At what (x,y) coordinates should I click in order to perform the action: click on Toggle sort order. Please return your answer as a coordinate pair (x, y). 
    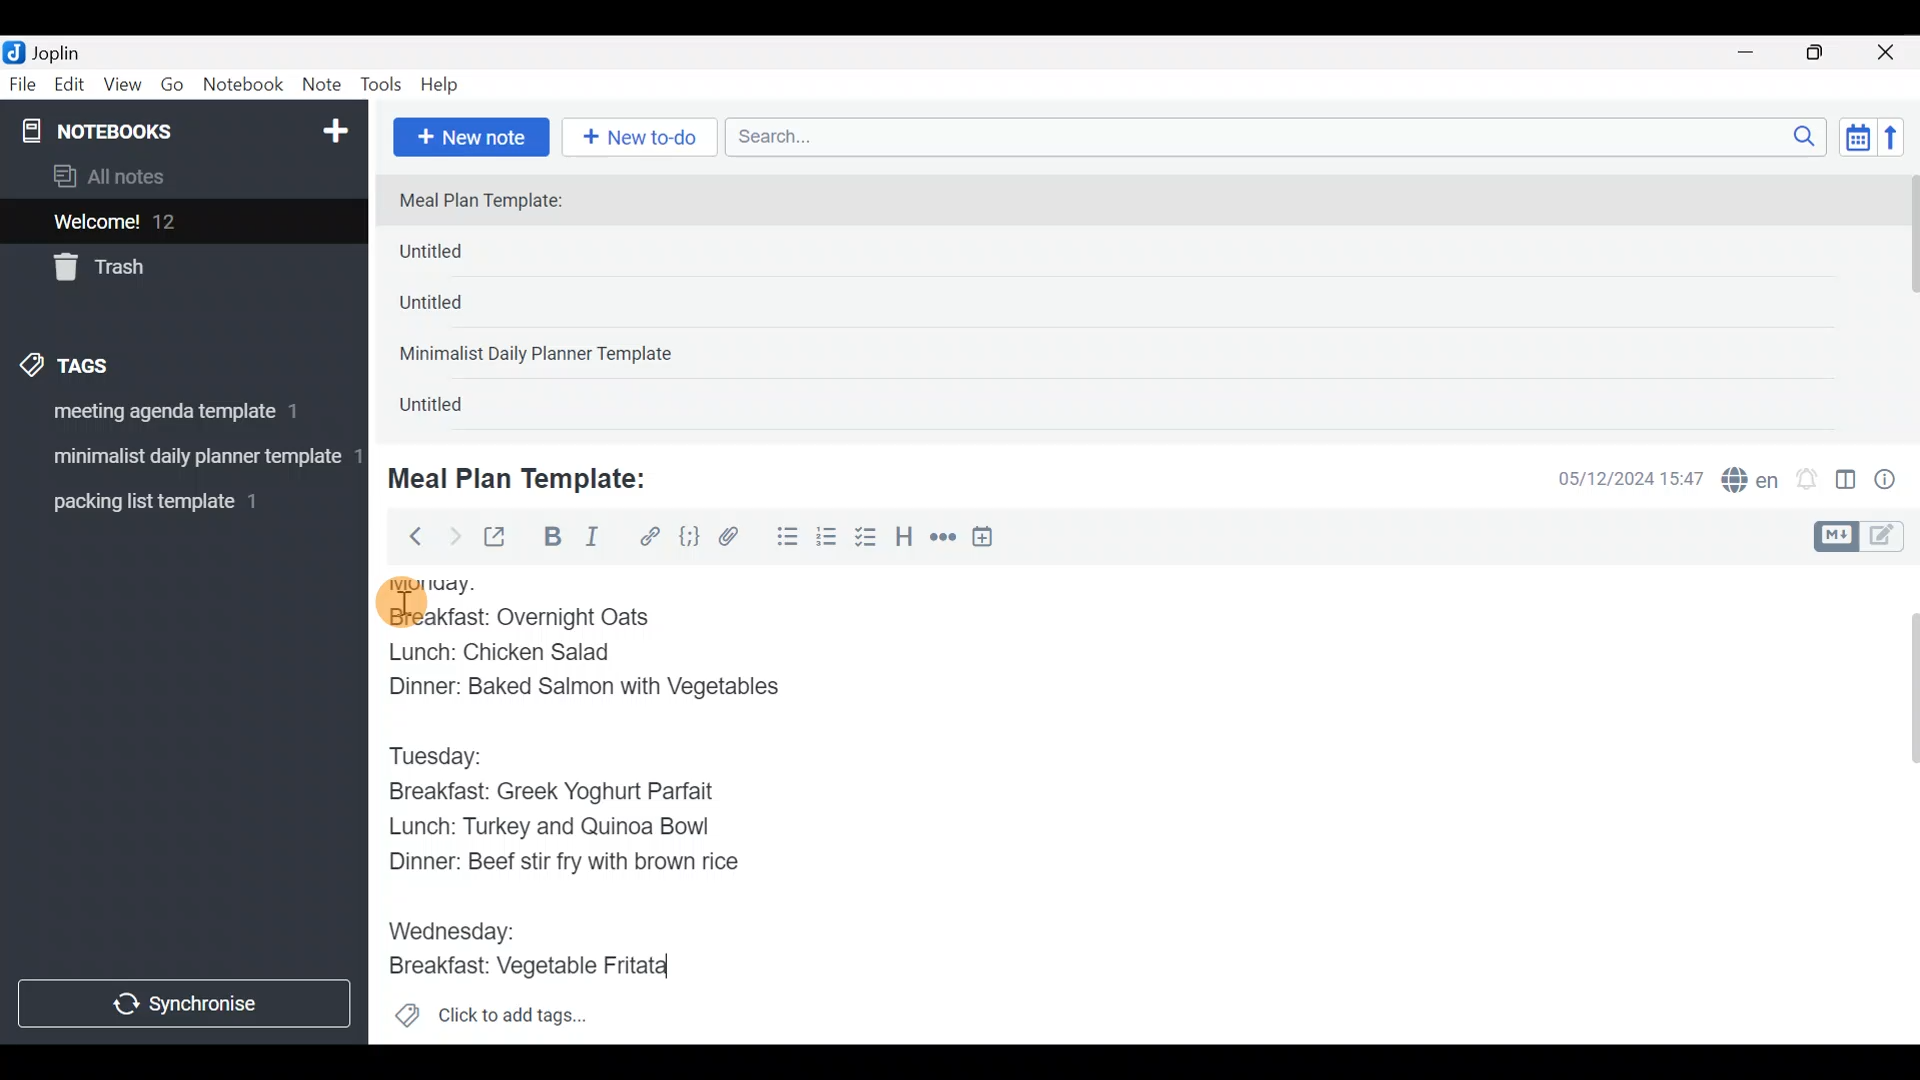
    Looking at the image, I should click on (1857, 138).